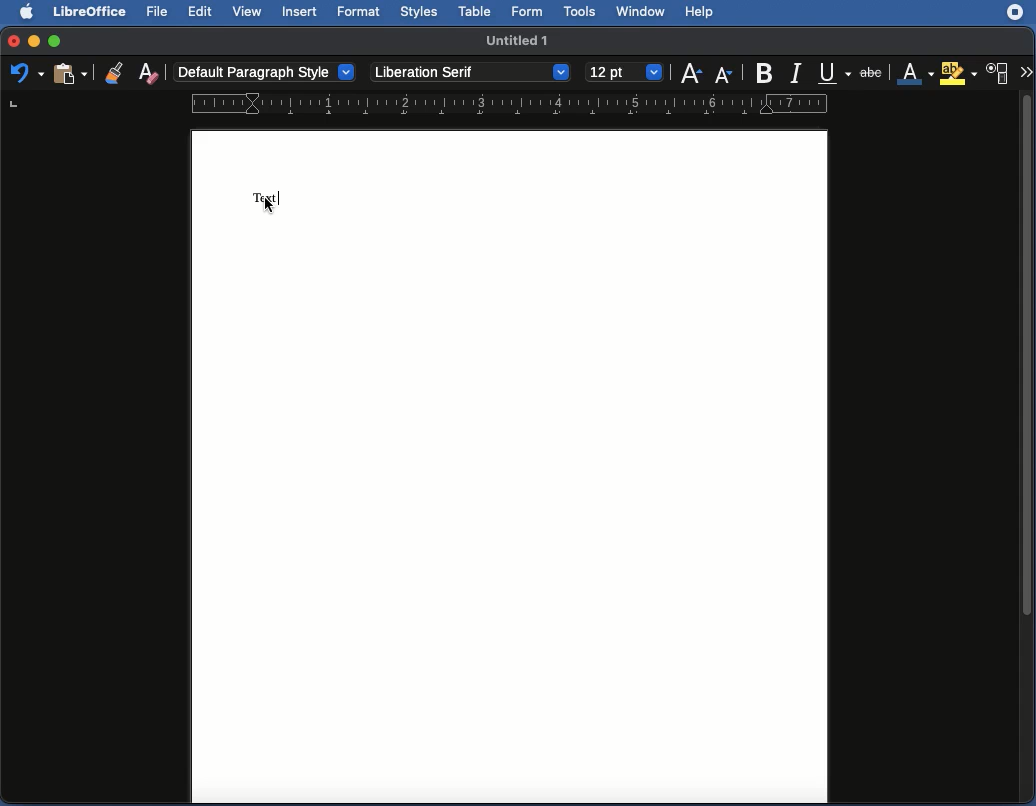 This screenshot has height=806, width=1036. Describe the element at coordinates (725, 74) in the screenshot. I see `Size decrease` at that location.